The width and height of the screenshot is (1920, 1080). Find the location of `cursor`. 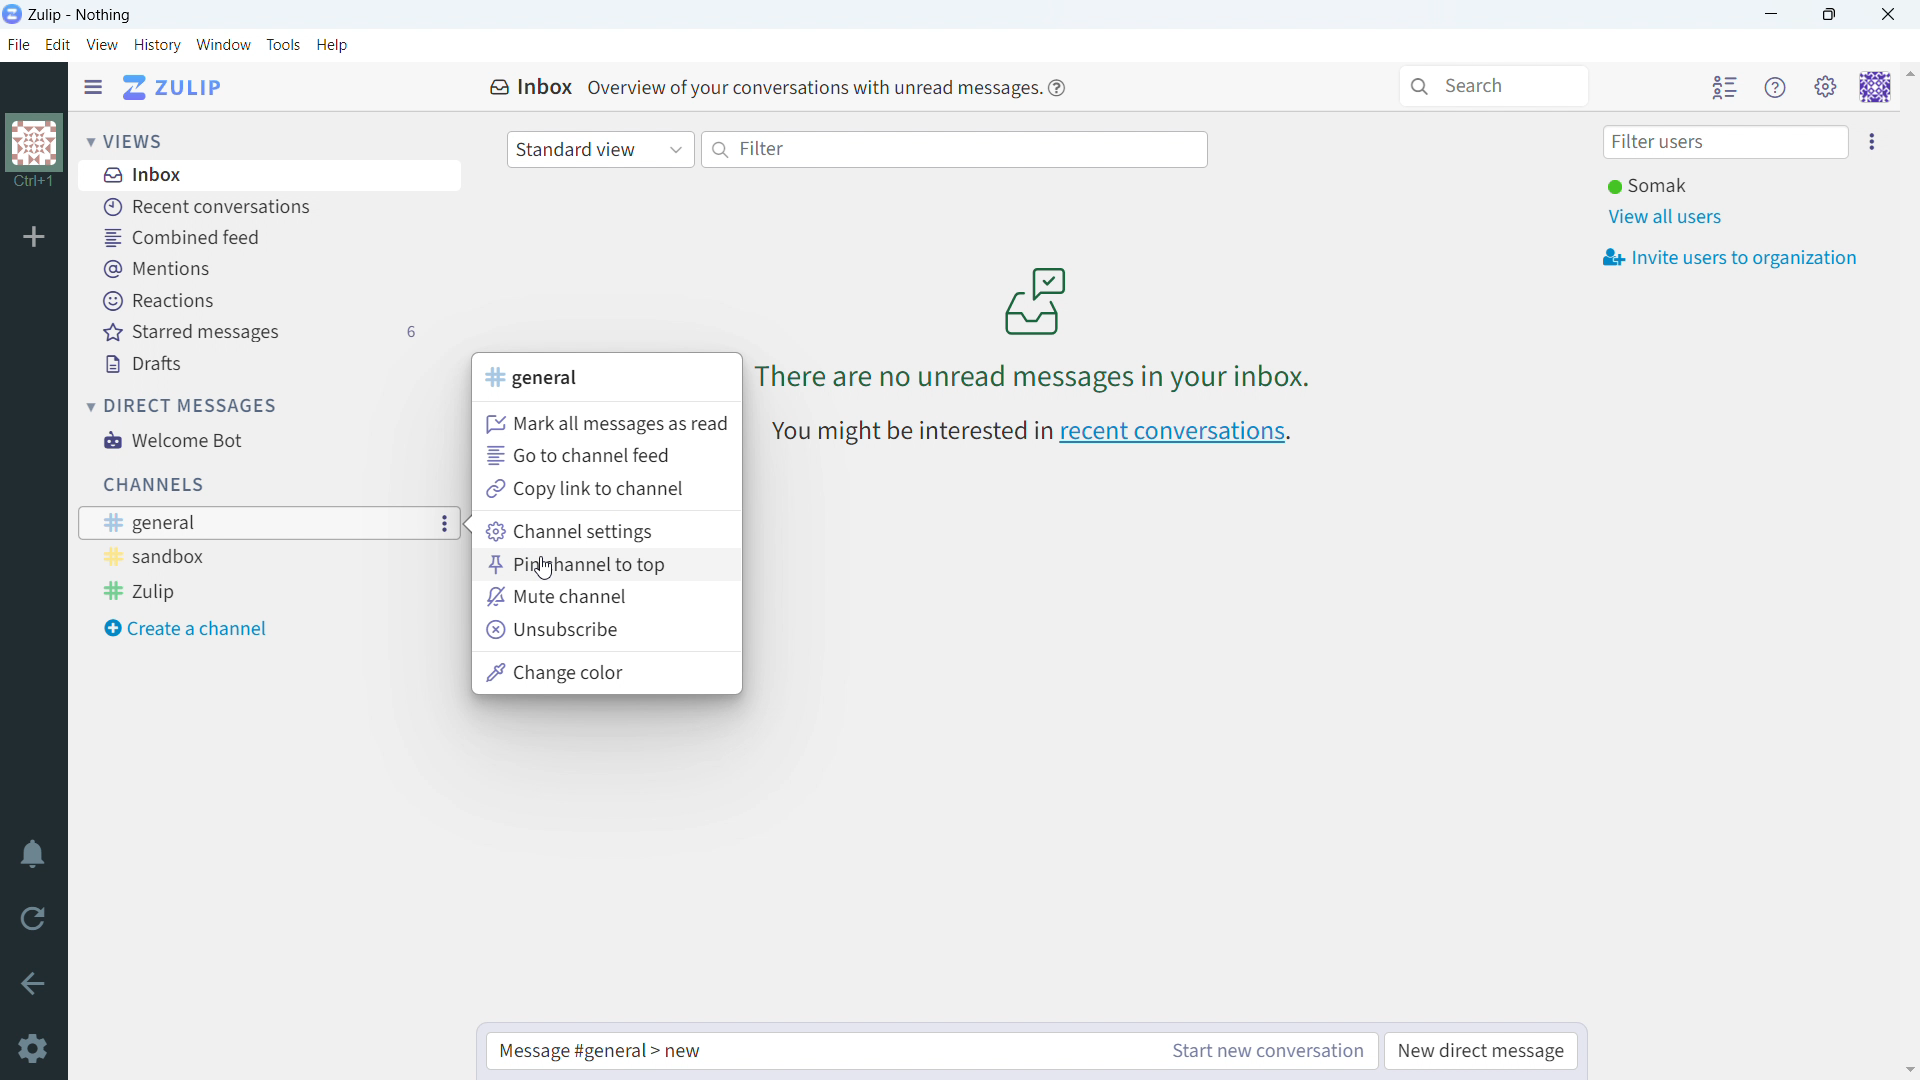

cursor is located at coordinates (543, 570).